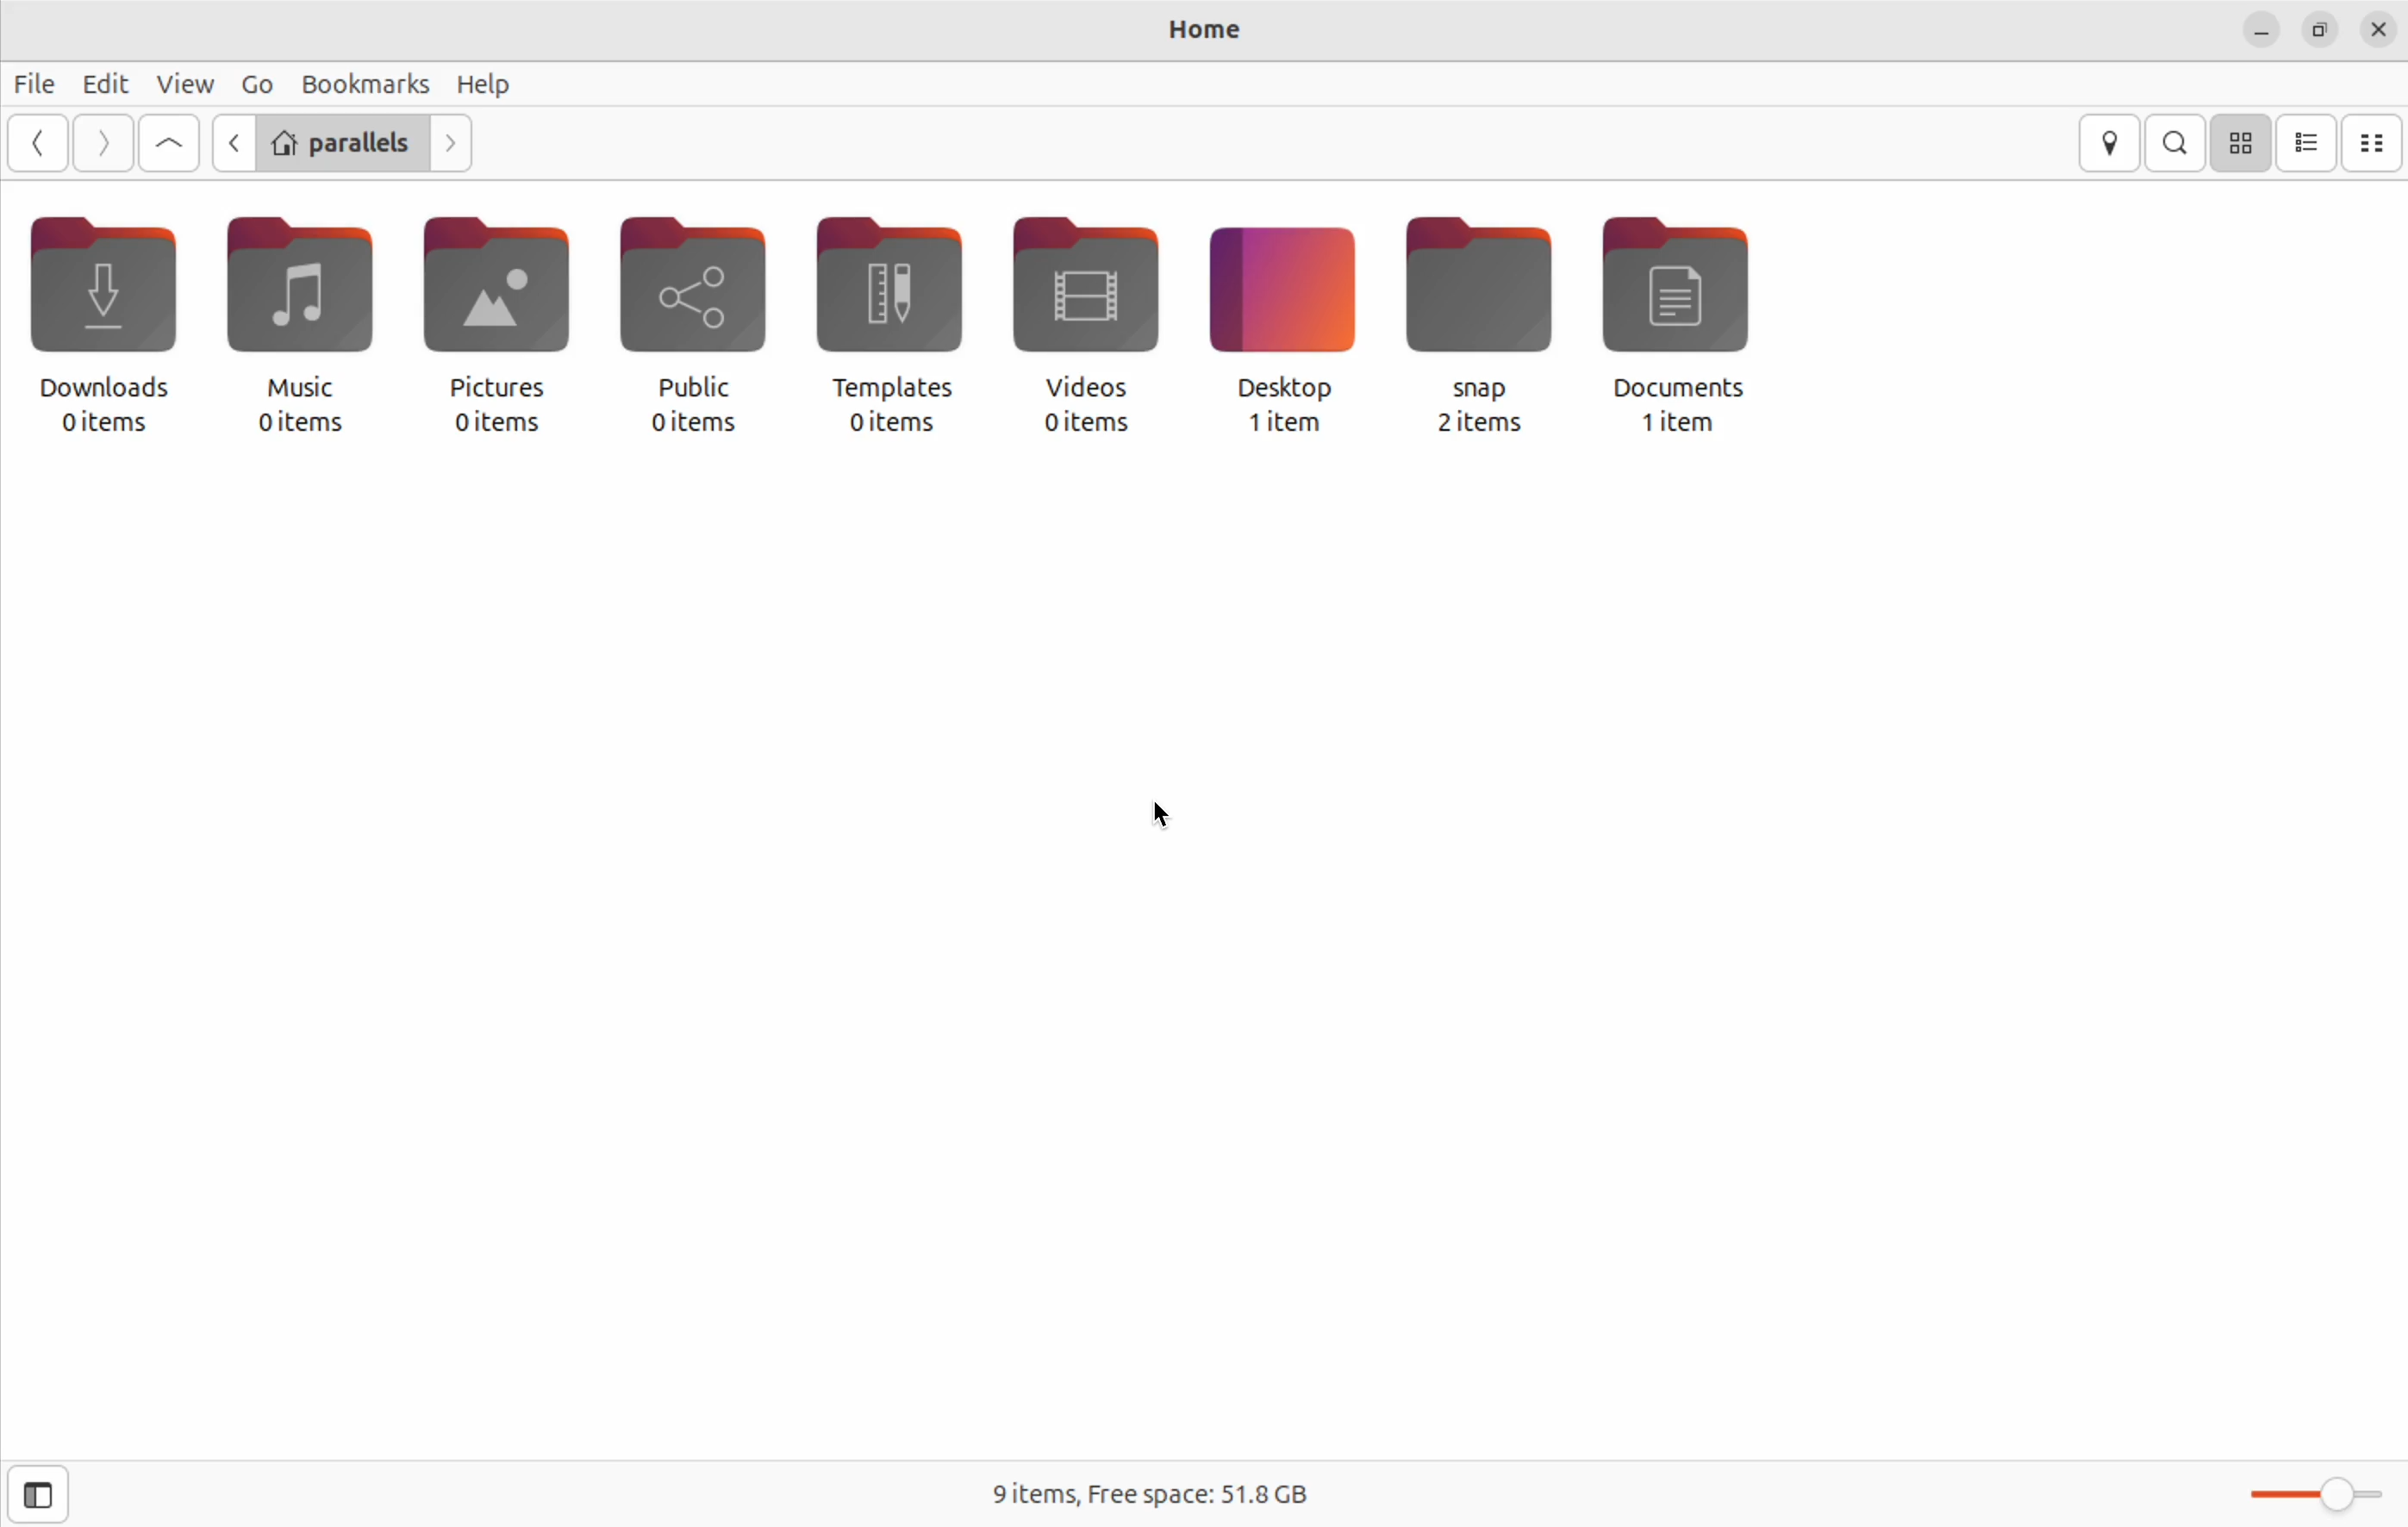 The height and width of the screenshot is (1527, 2408). Describe the element at coordinates (2308, 143) in the screenshot. I see `list view` at that location.